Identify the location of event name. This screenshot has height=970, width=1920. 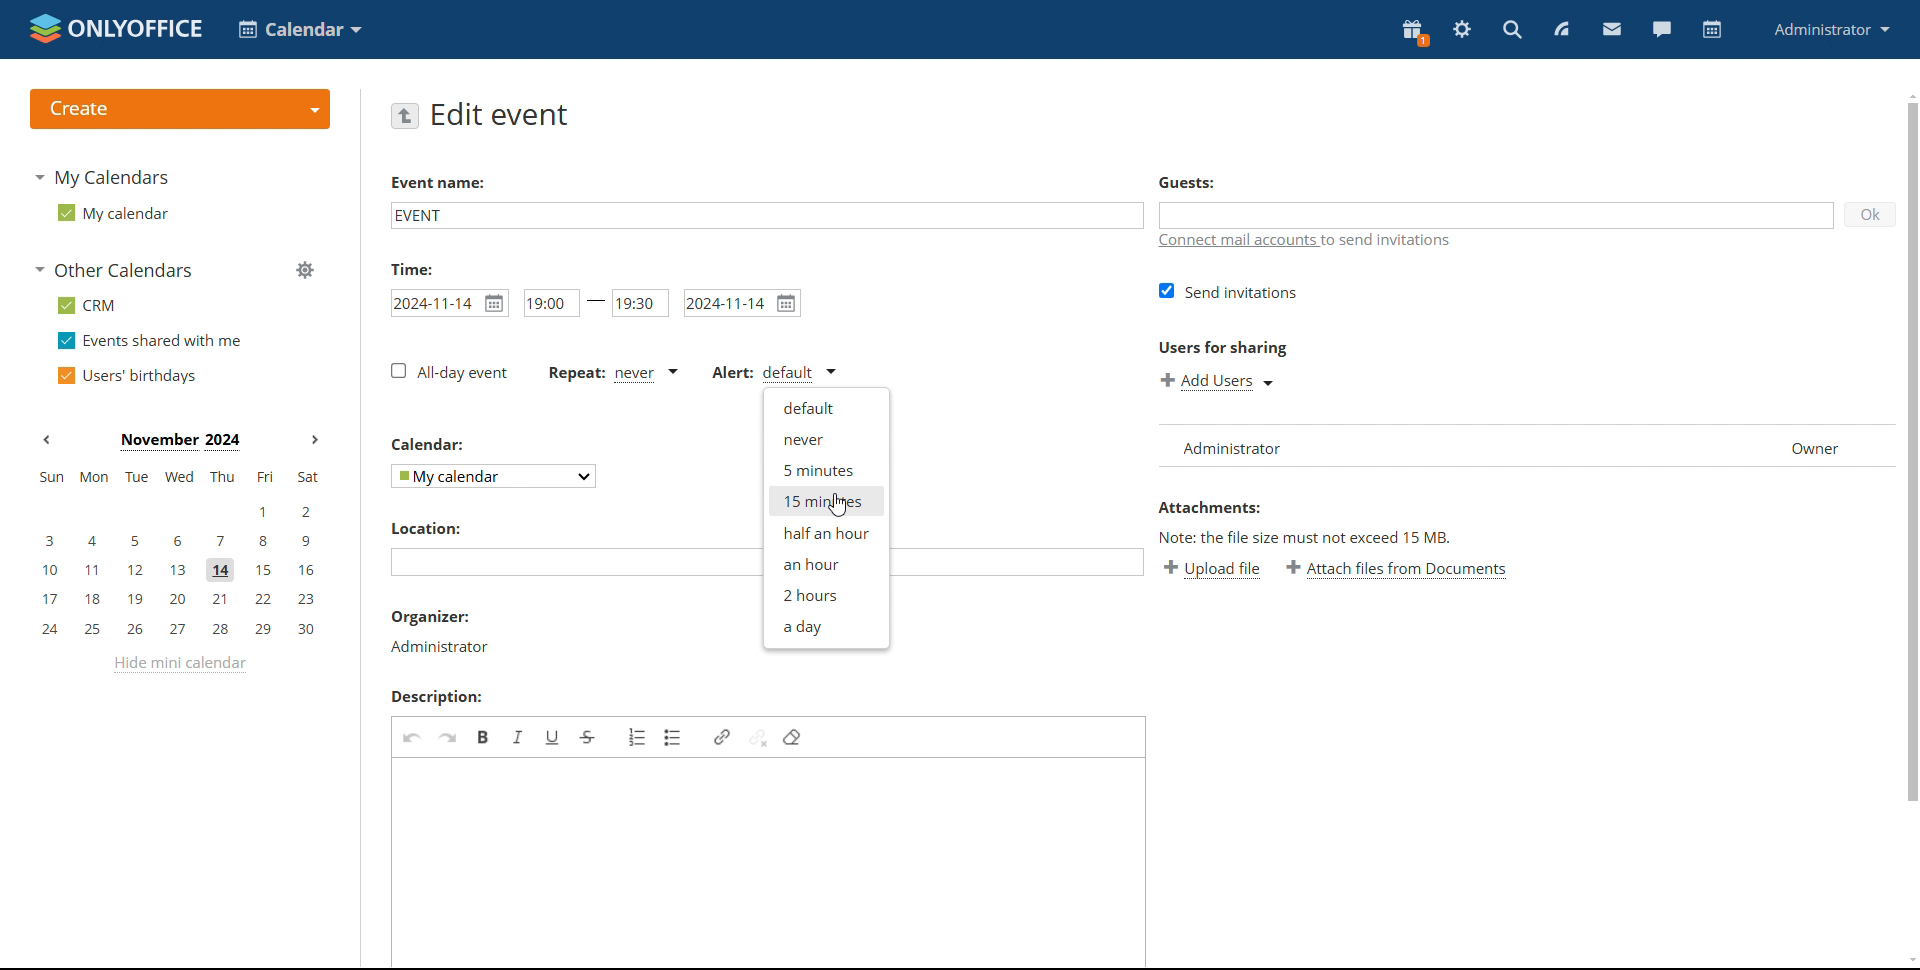
(437, 186).